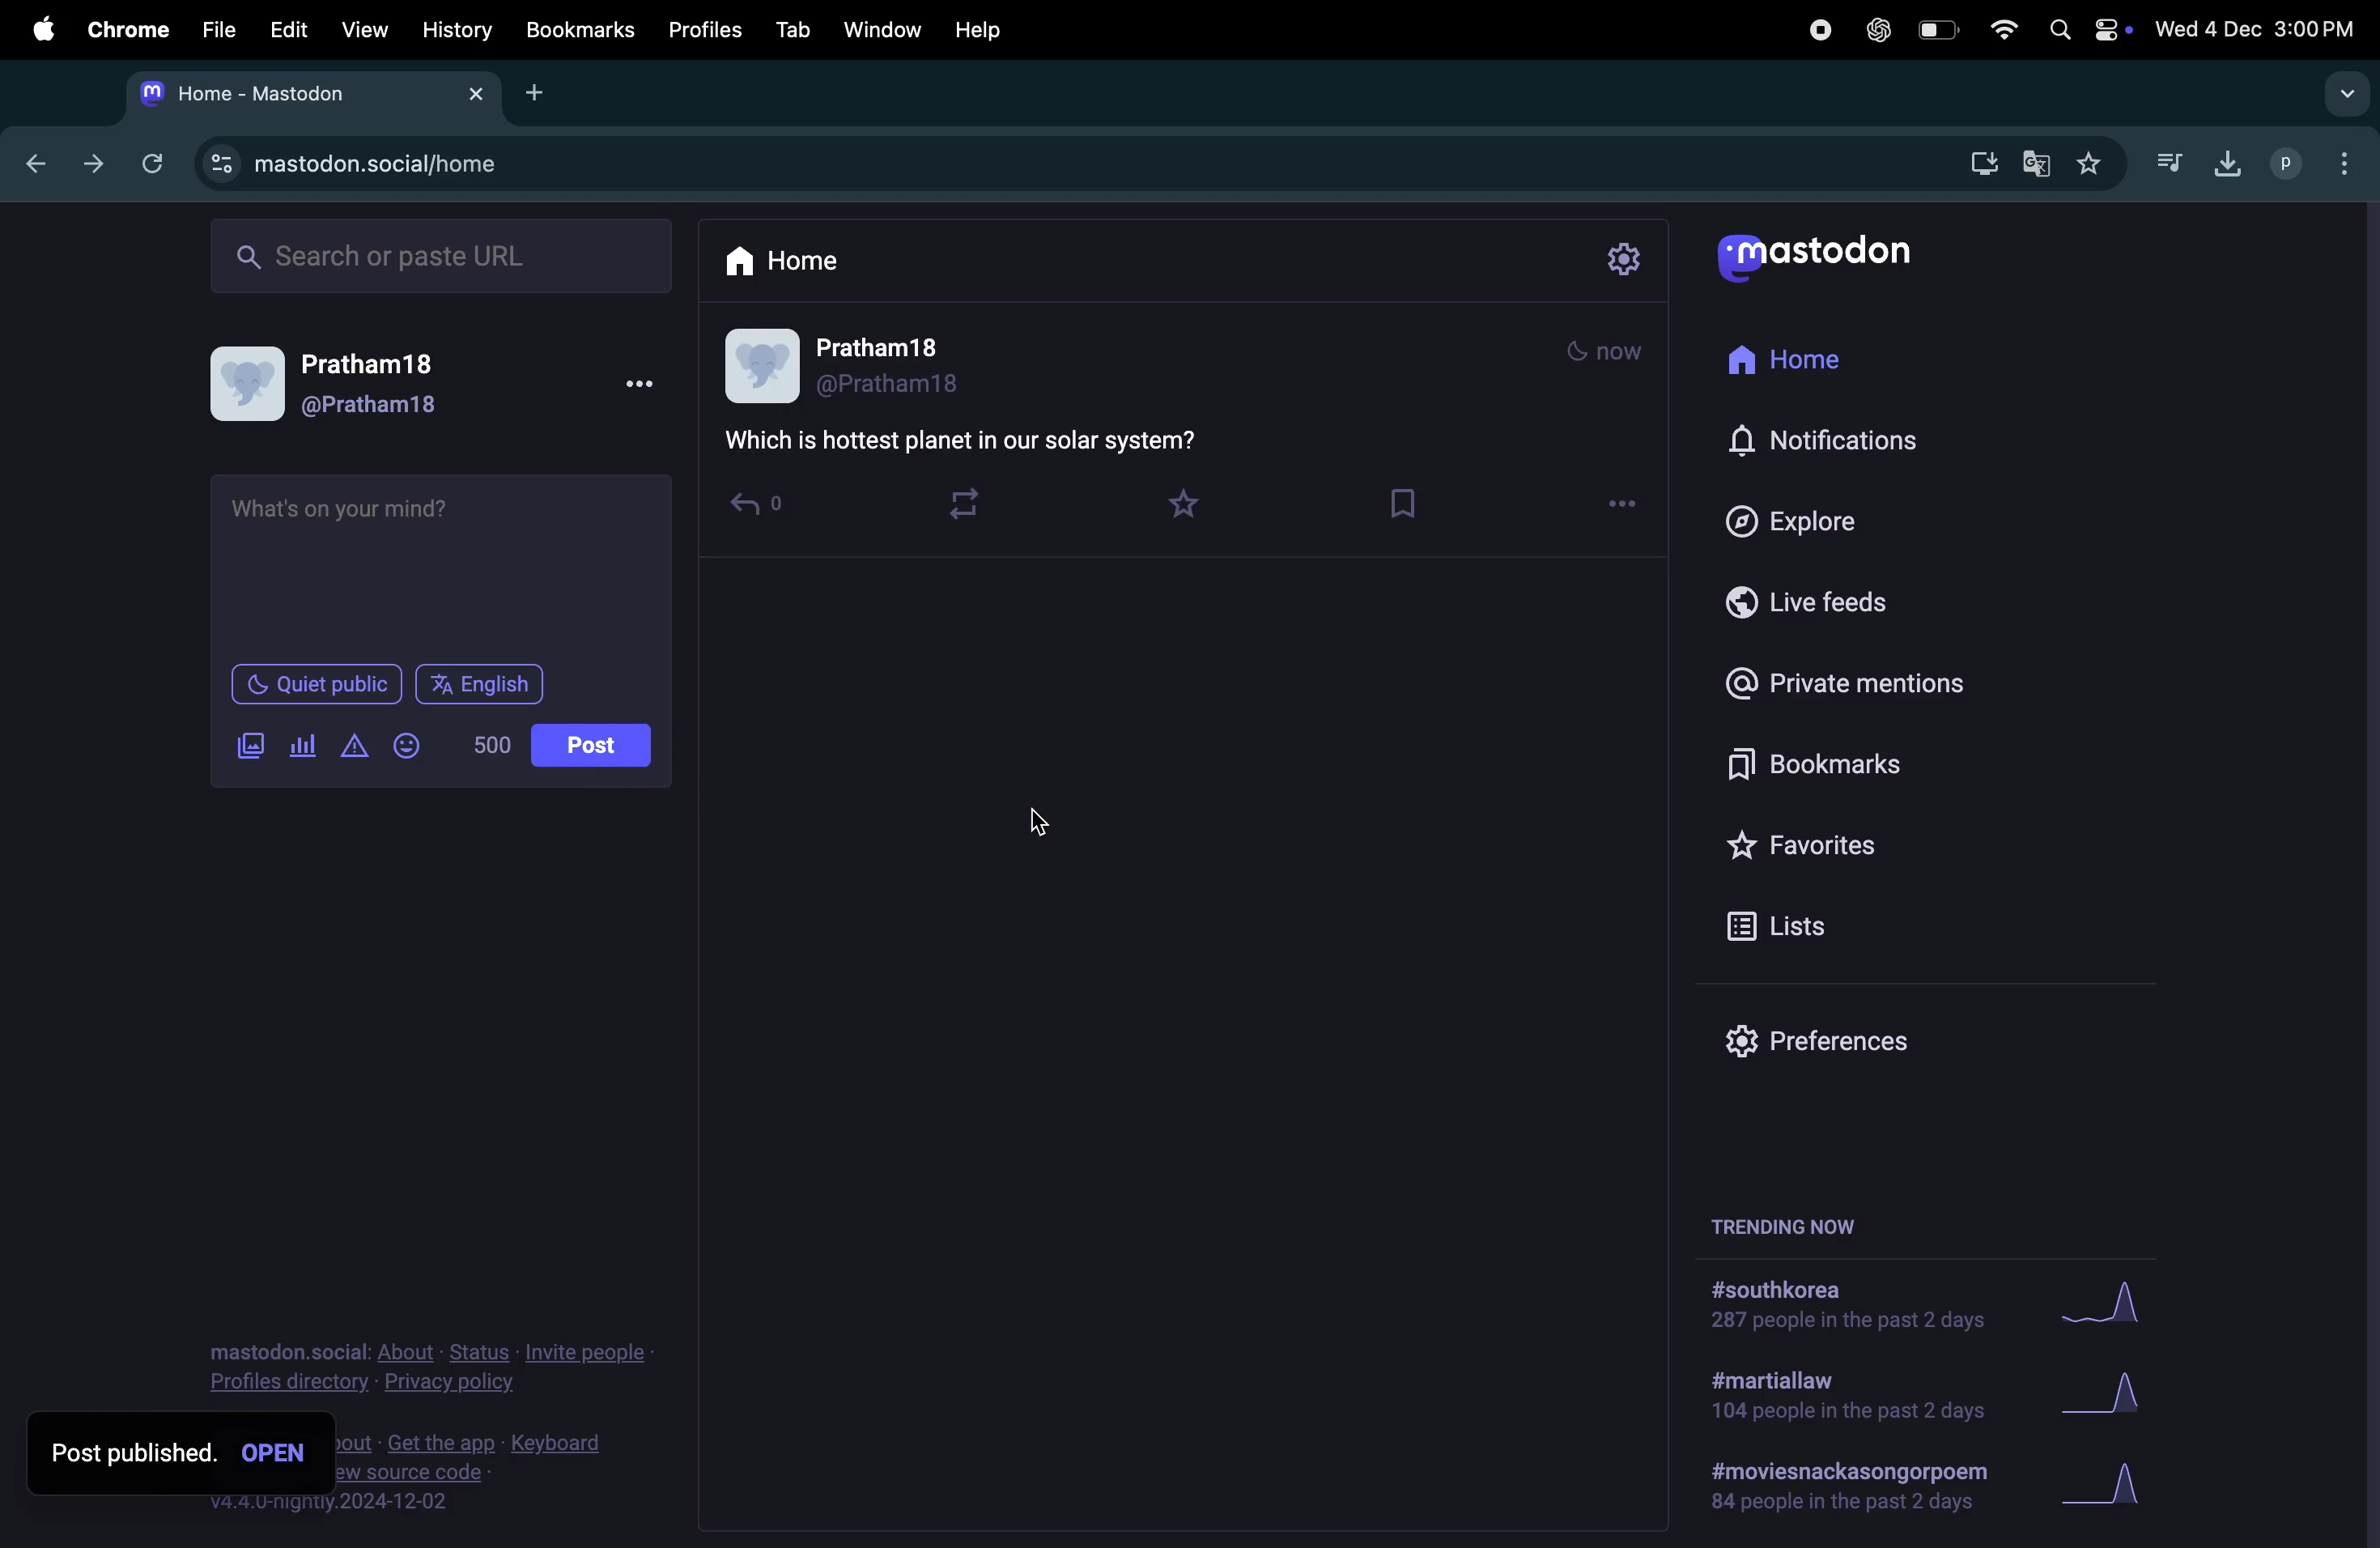  Describe the element at coordinates (2224, 165) in the screenshot. I see `downloads` at that location.